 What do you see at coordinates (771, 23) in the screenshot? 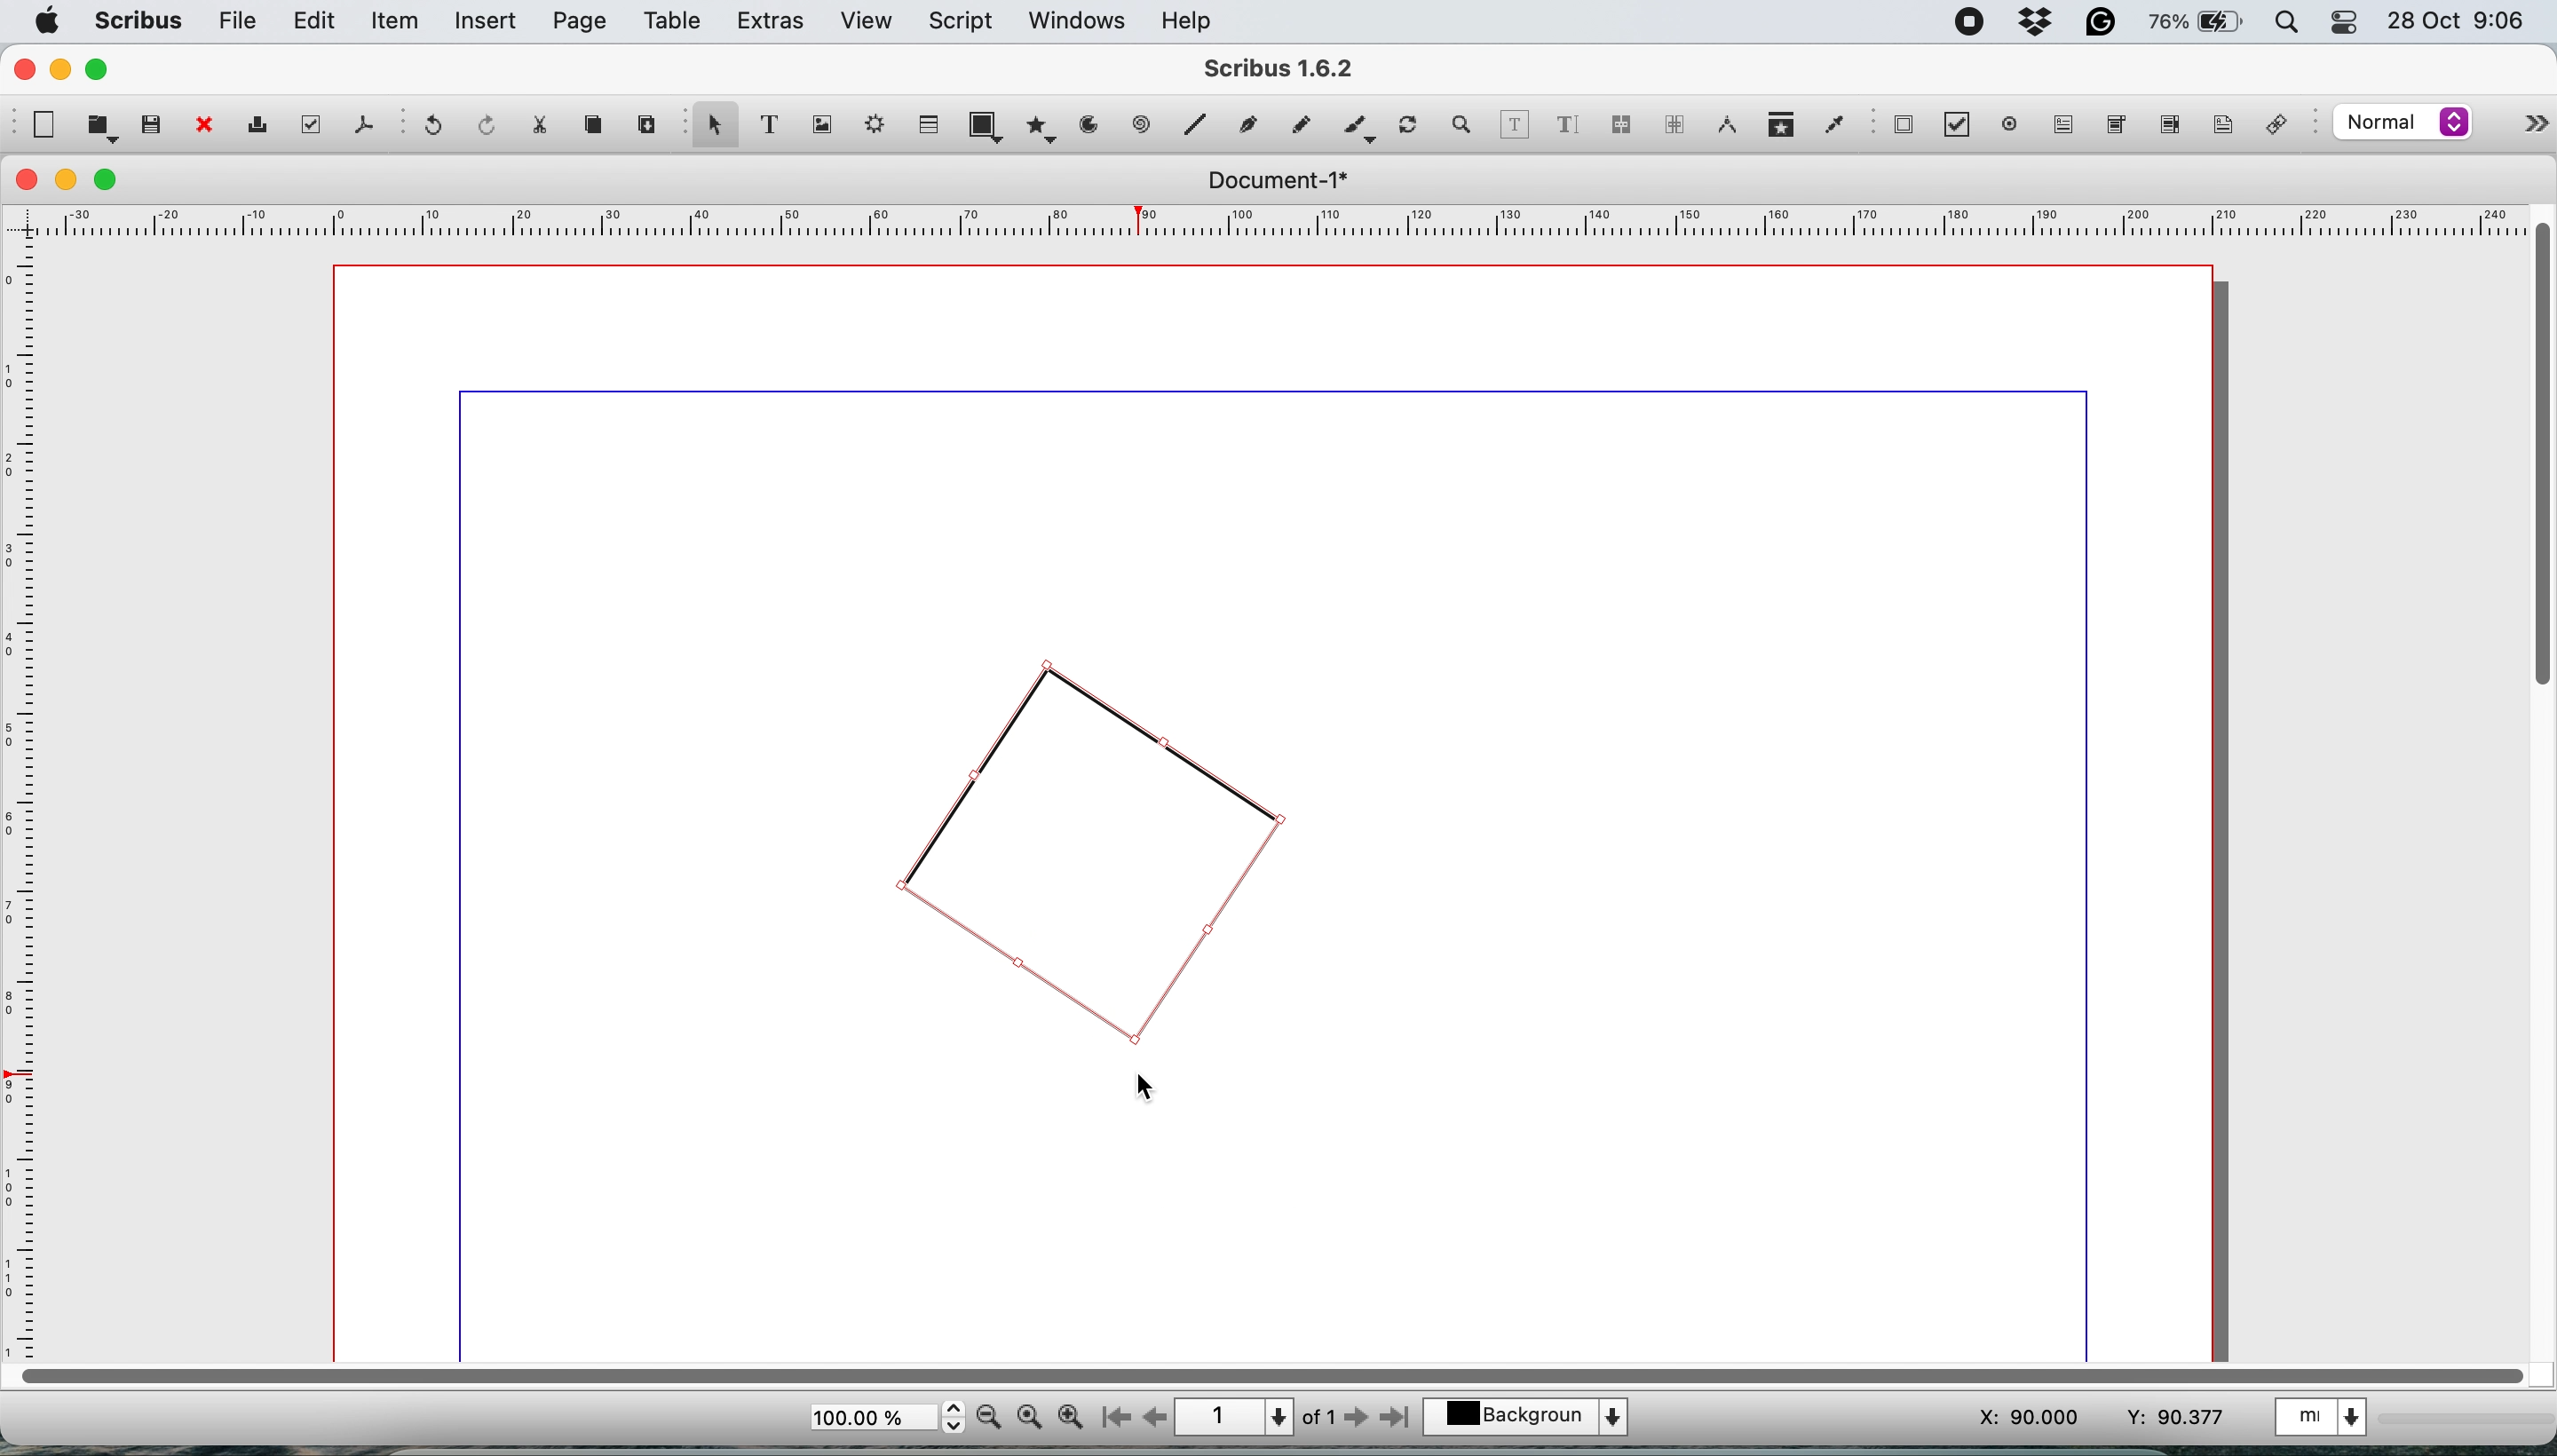
I see `extras` at bounding box center [771, 23].